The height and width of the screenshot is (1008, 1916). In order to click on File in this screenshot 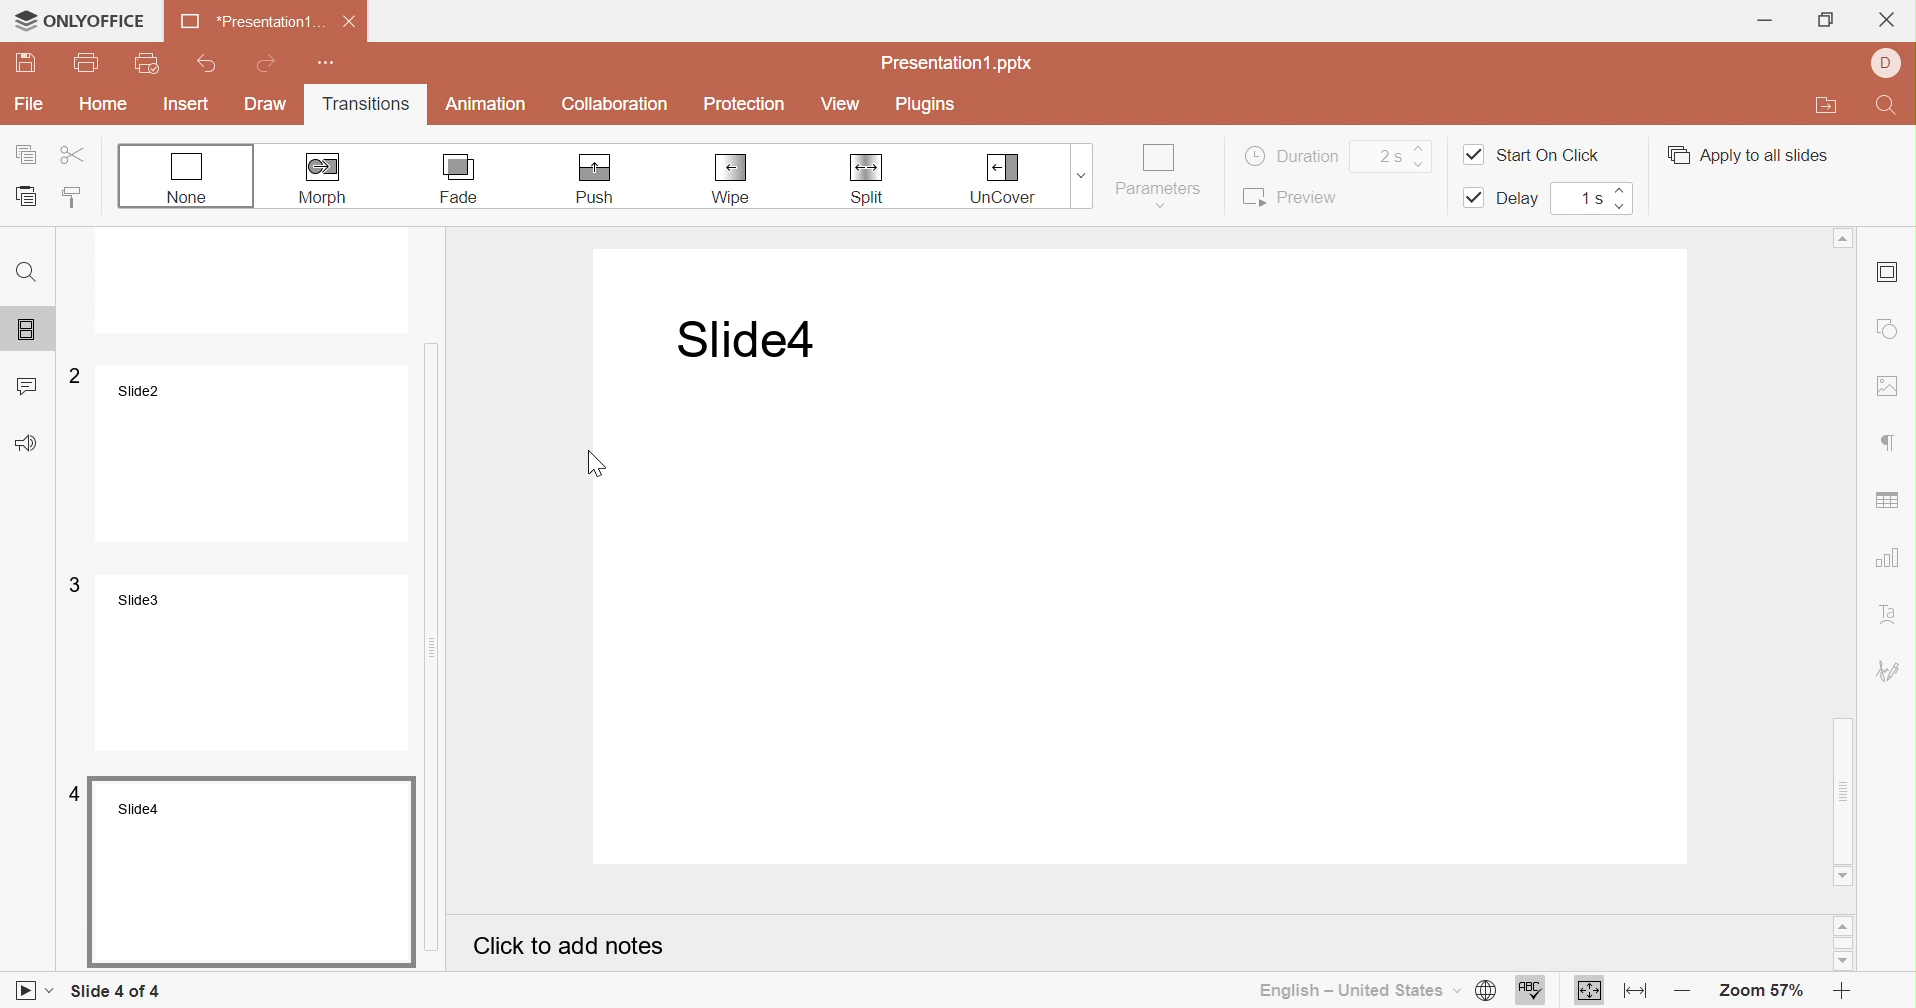, I will do `click(29, 105)`.